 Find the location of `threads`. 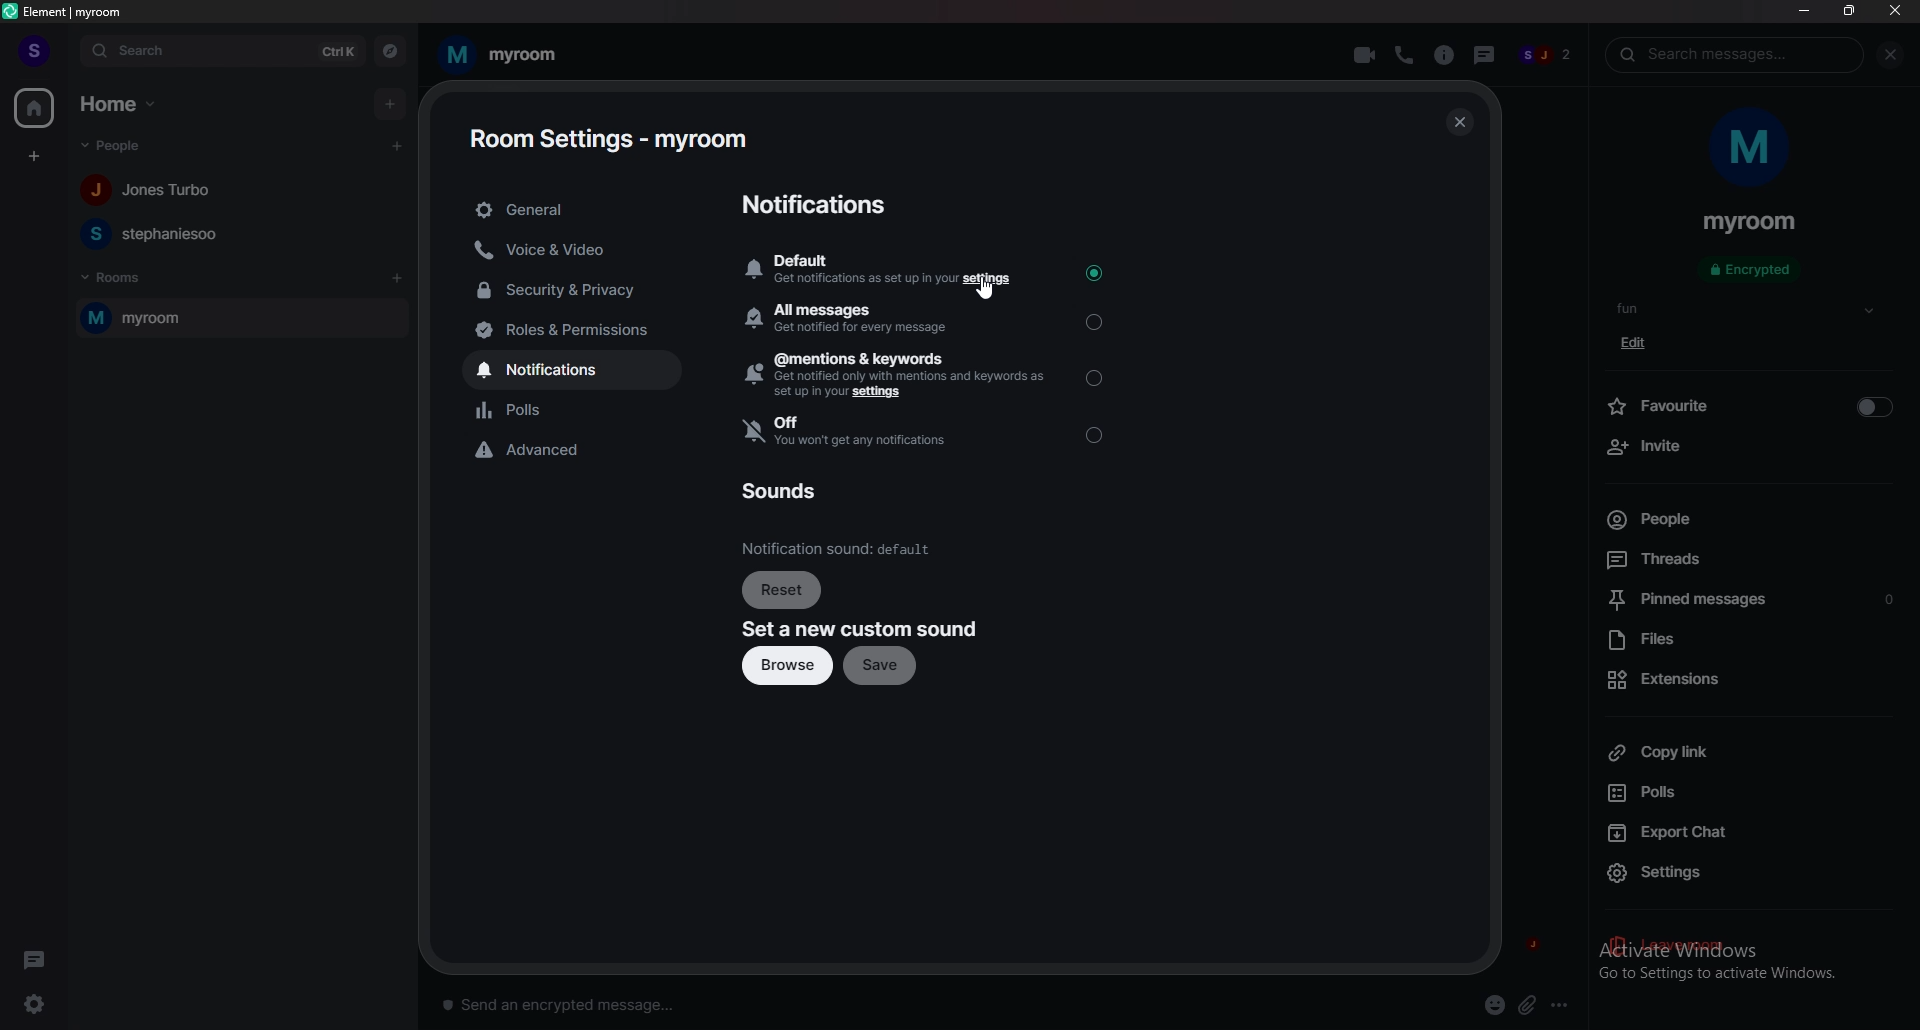

threads is located at coordinates (1481, 52).